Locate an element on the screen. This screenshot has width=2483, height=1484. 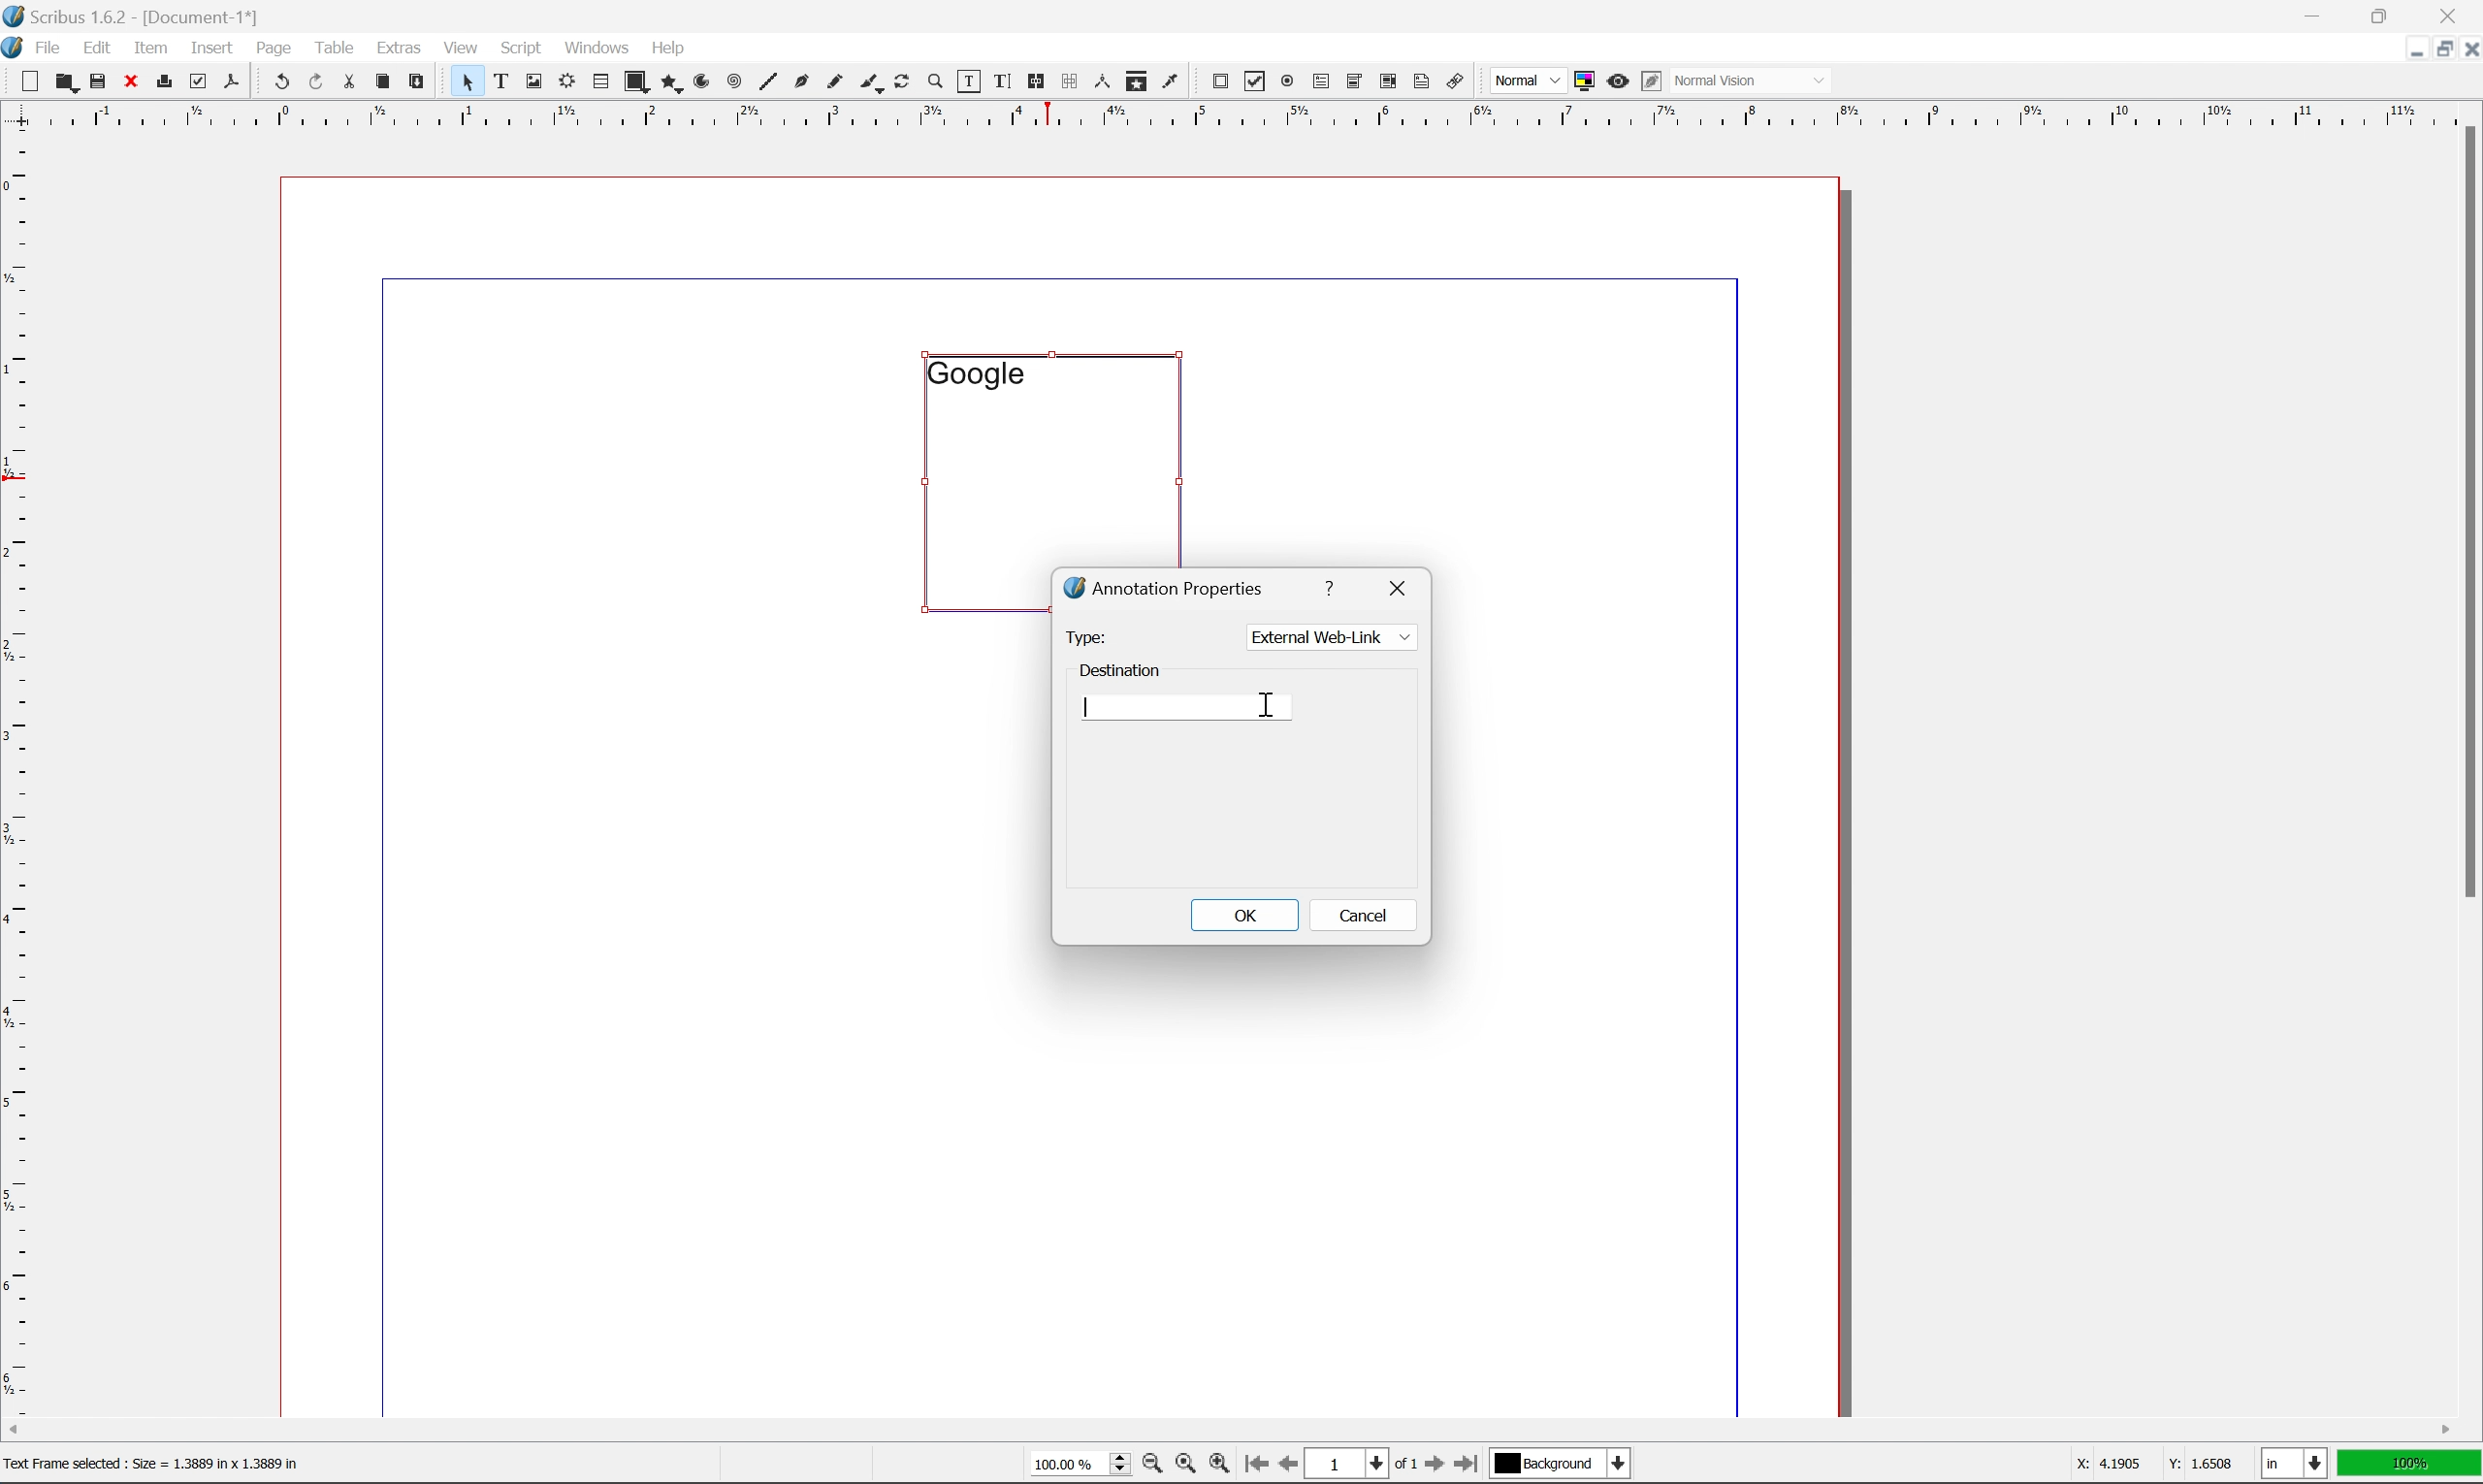
edit in preview mode is located at coordinates (1651, 82).